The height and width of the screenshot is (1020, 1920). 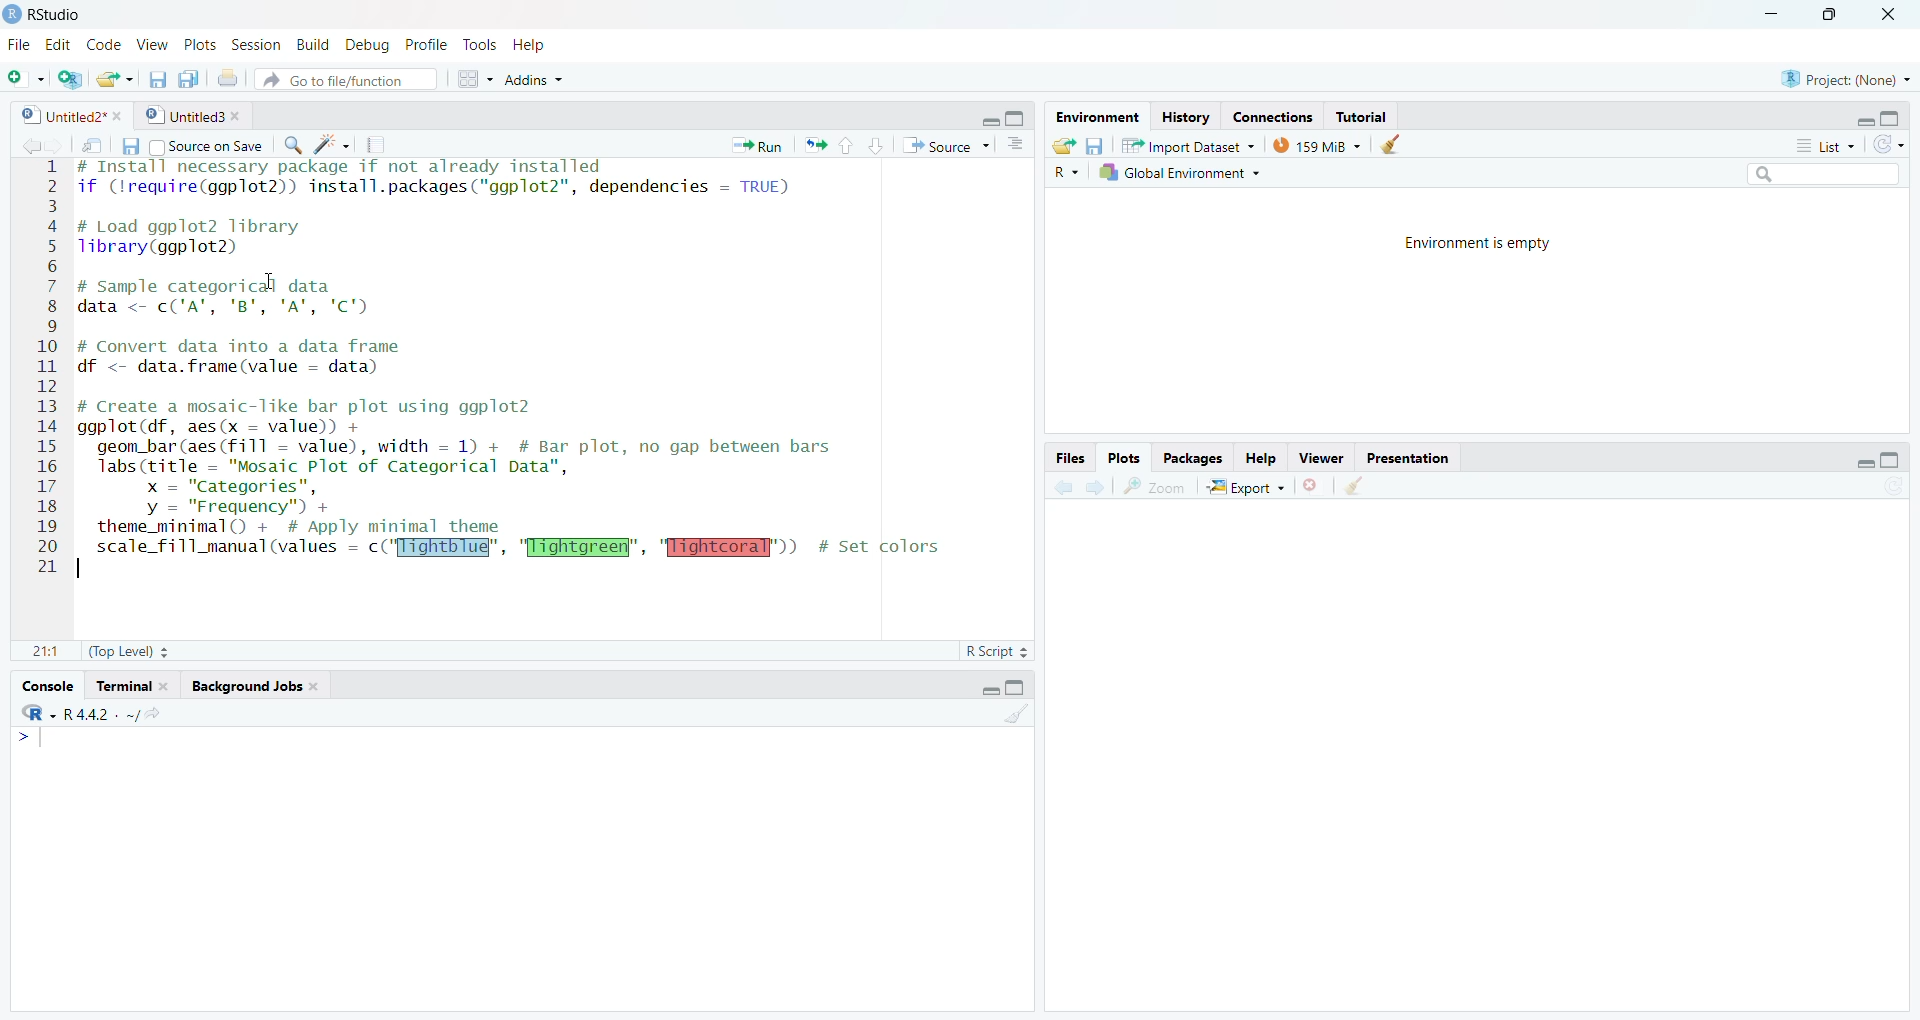 What do you see at coordinates (425, 44) in the screenshot?
I see `Profile` at bounding box center [425, 44].